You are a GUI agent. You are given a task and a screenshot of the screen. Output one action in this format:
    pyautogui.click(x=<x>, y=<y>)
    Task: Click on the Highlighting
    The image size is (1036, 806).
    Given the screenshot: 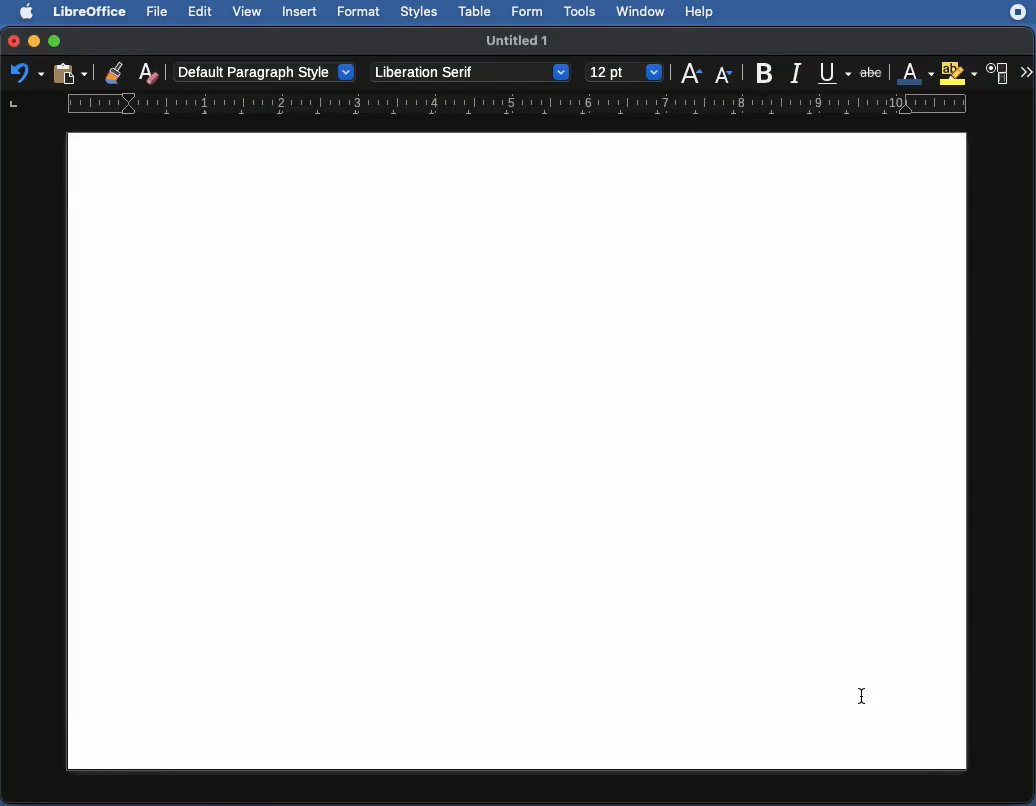 What is the action you would take?
    pyautogui.click(x=957, y=73)
    